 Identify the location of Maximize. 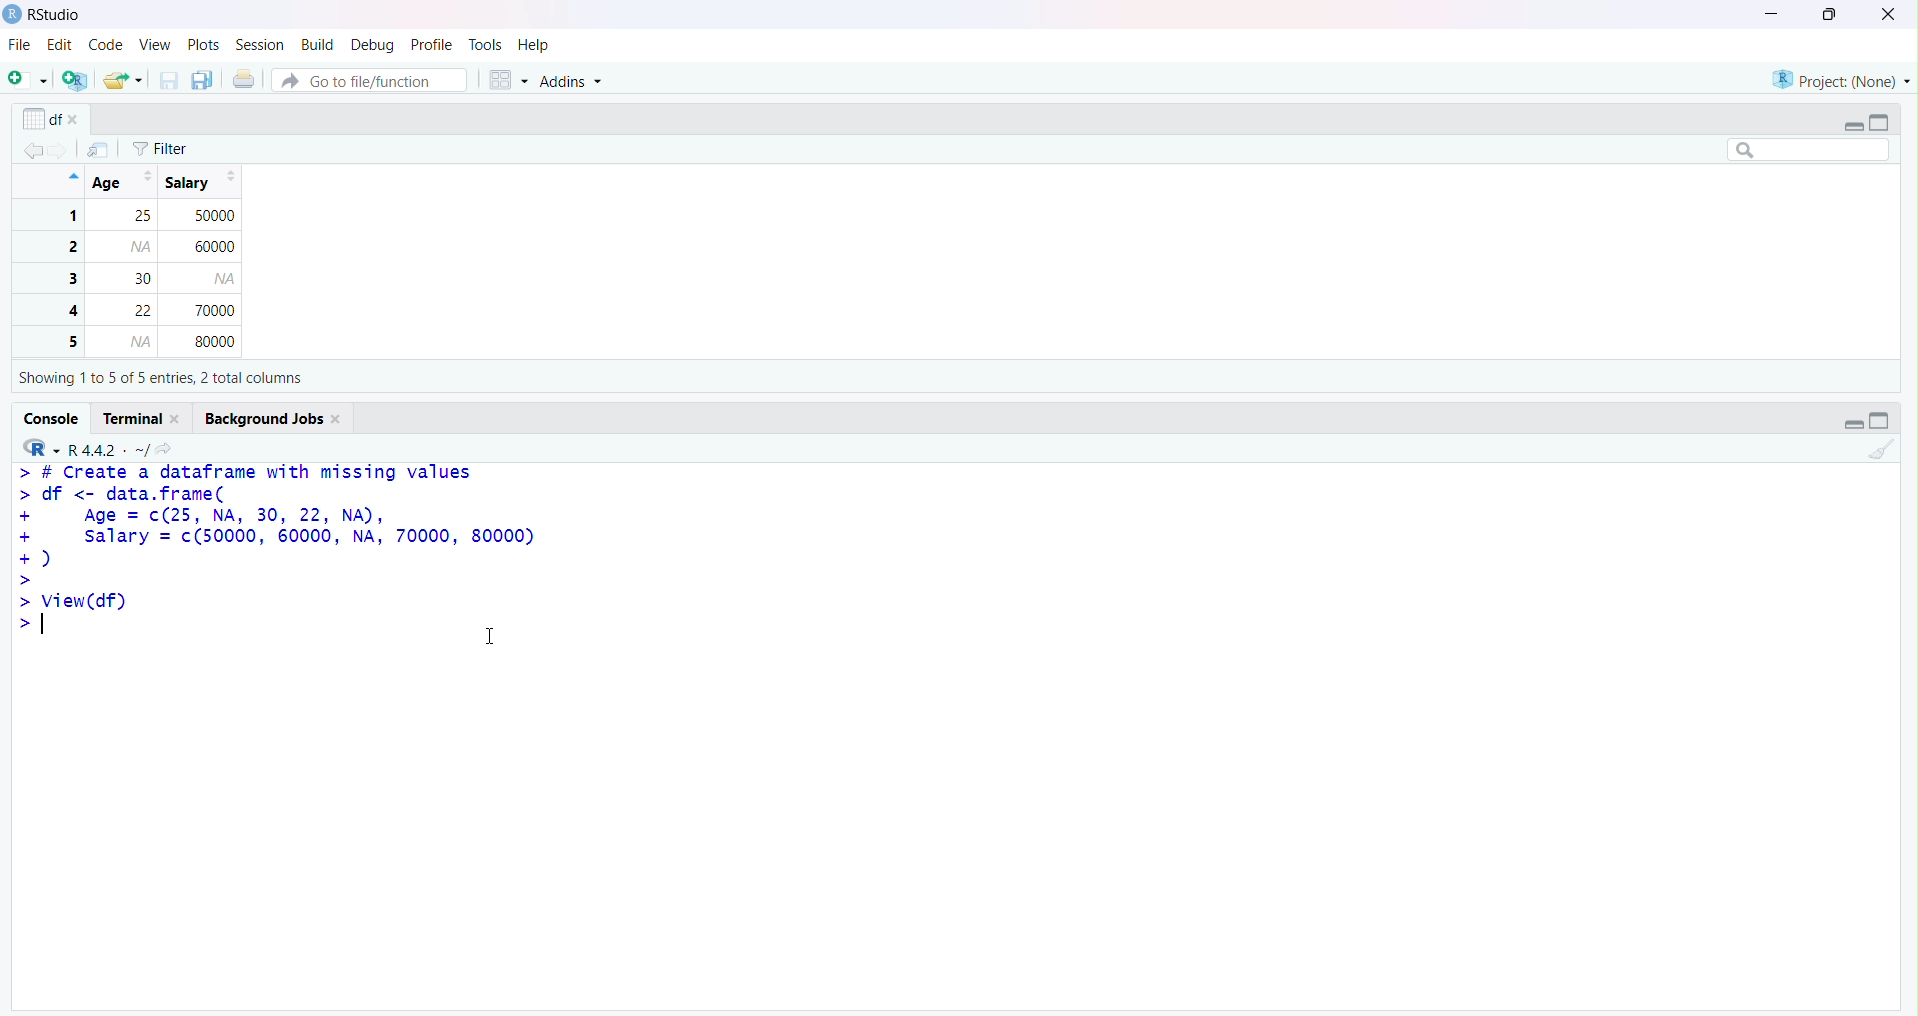
(1886, 123).